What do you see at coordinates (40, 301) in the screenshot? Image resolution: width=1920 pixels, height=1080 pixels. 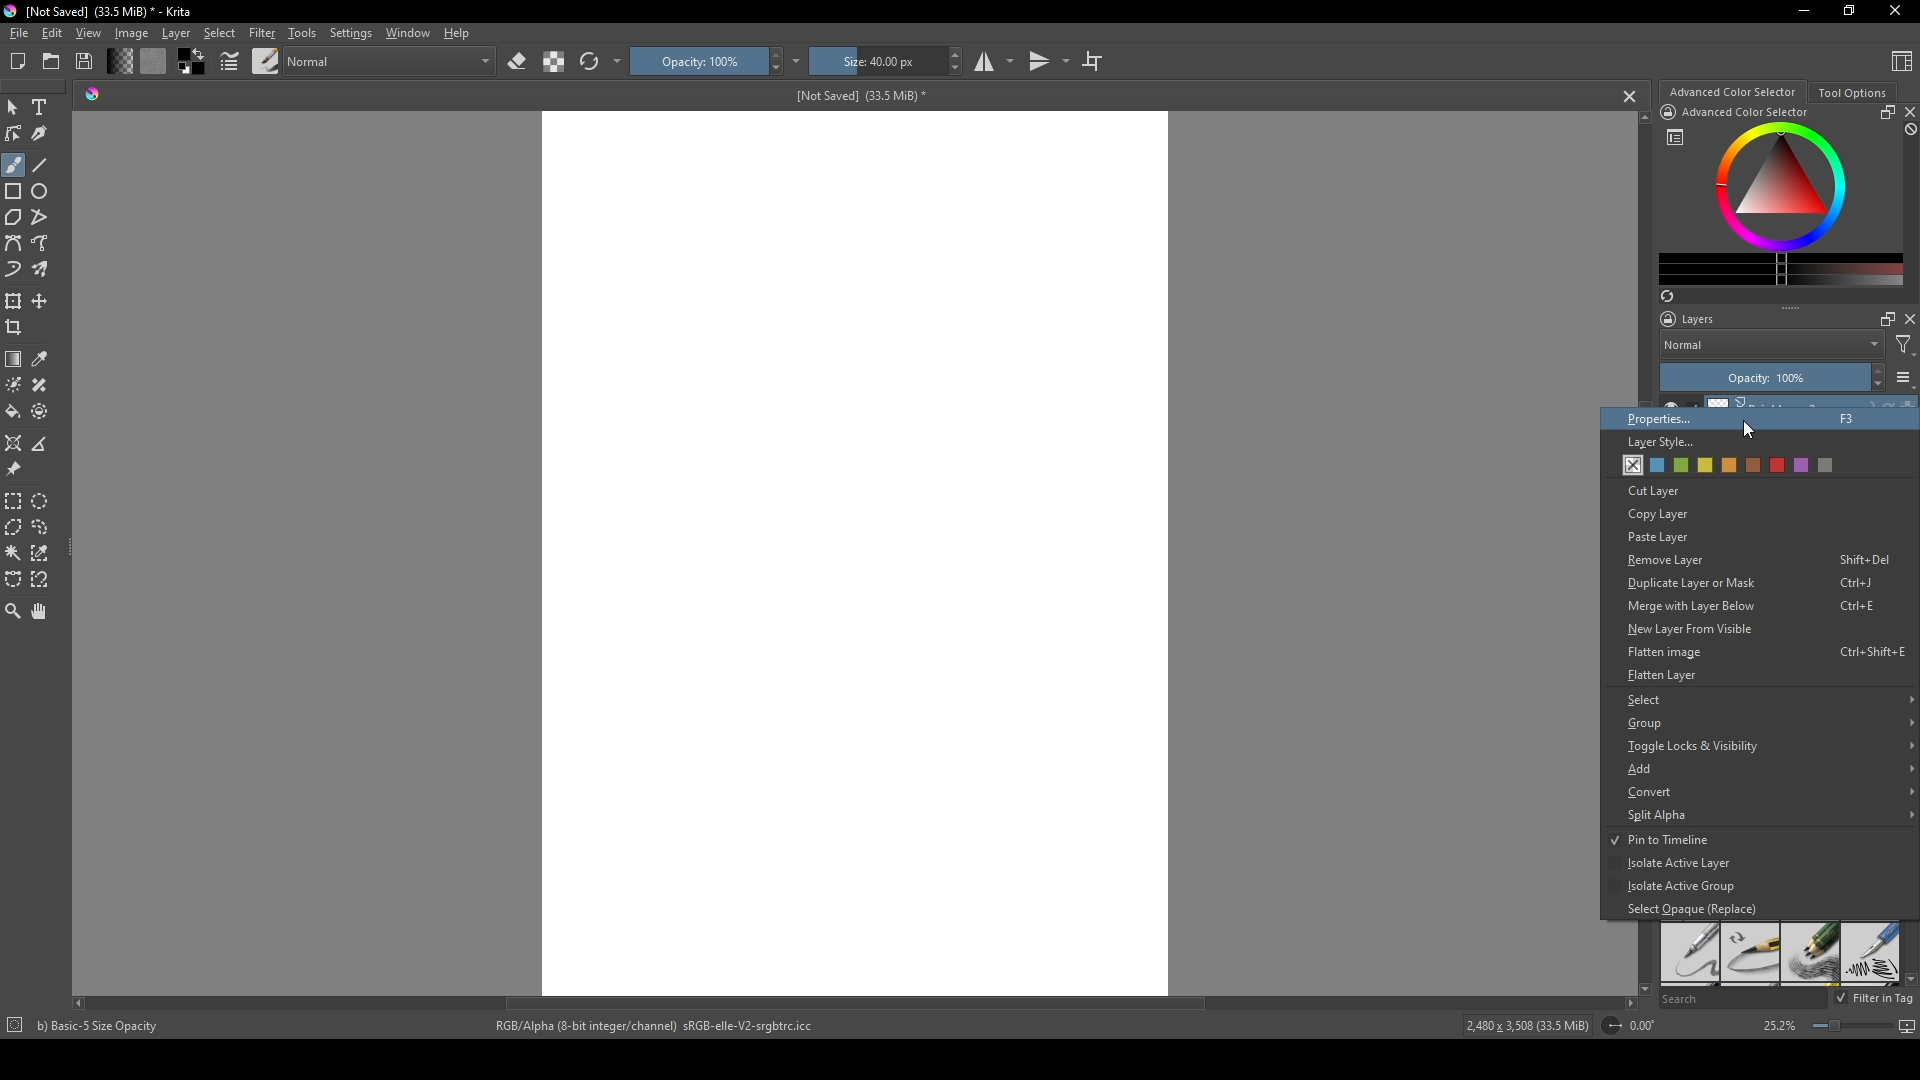 I see `move layer` at bounding box center [40, 301].